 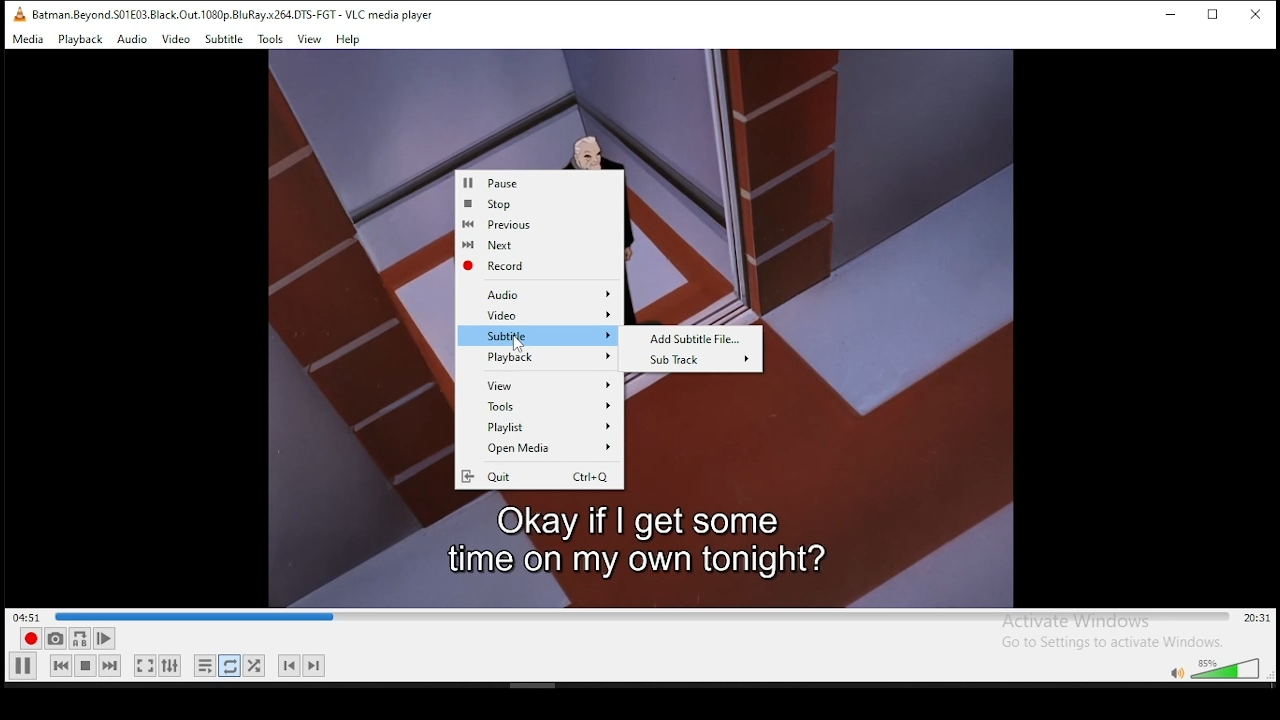 I want to click on 04:51, so click(x=24, y=616).